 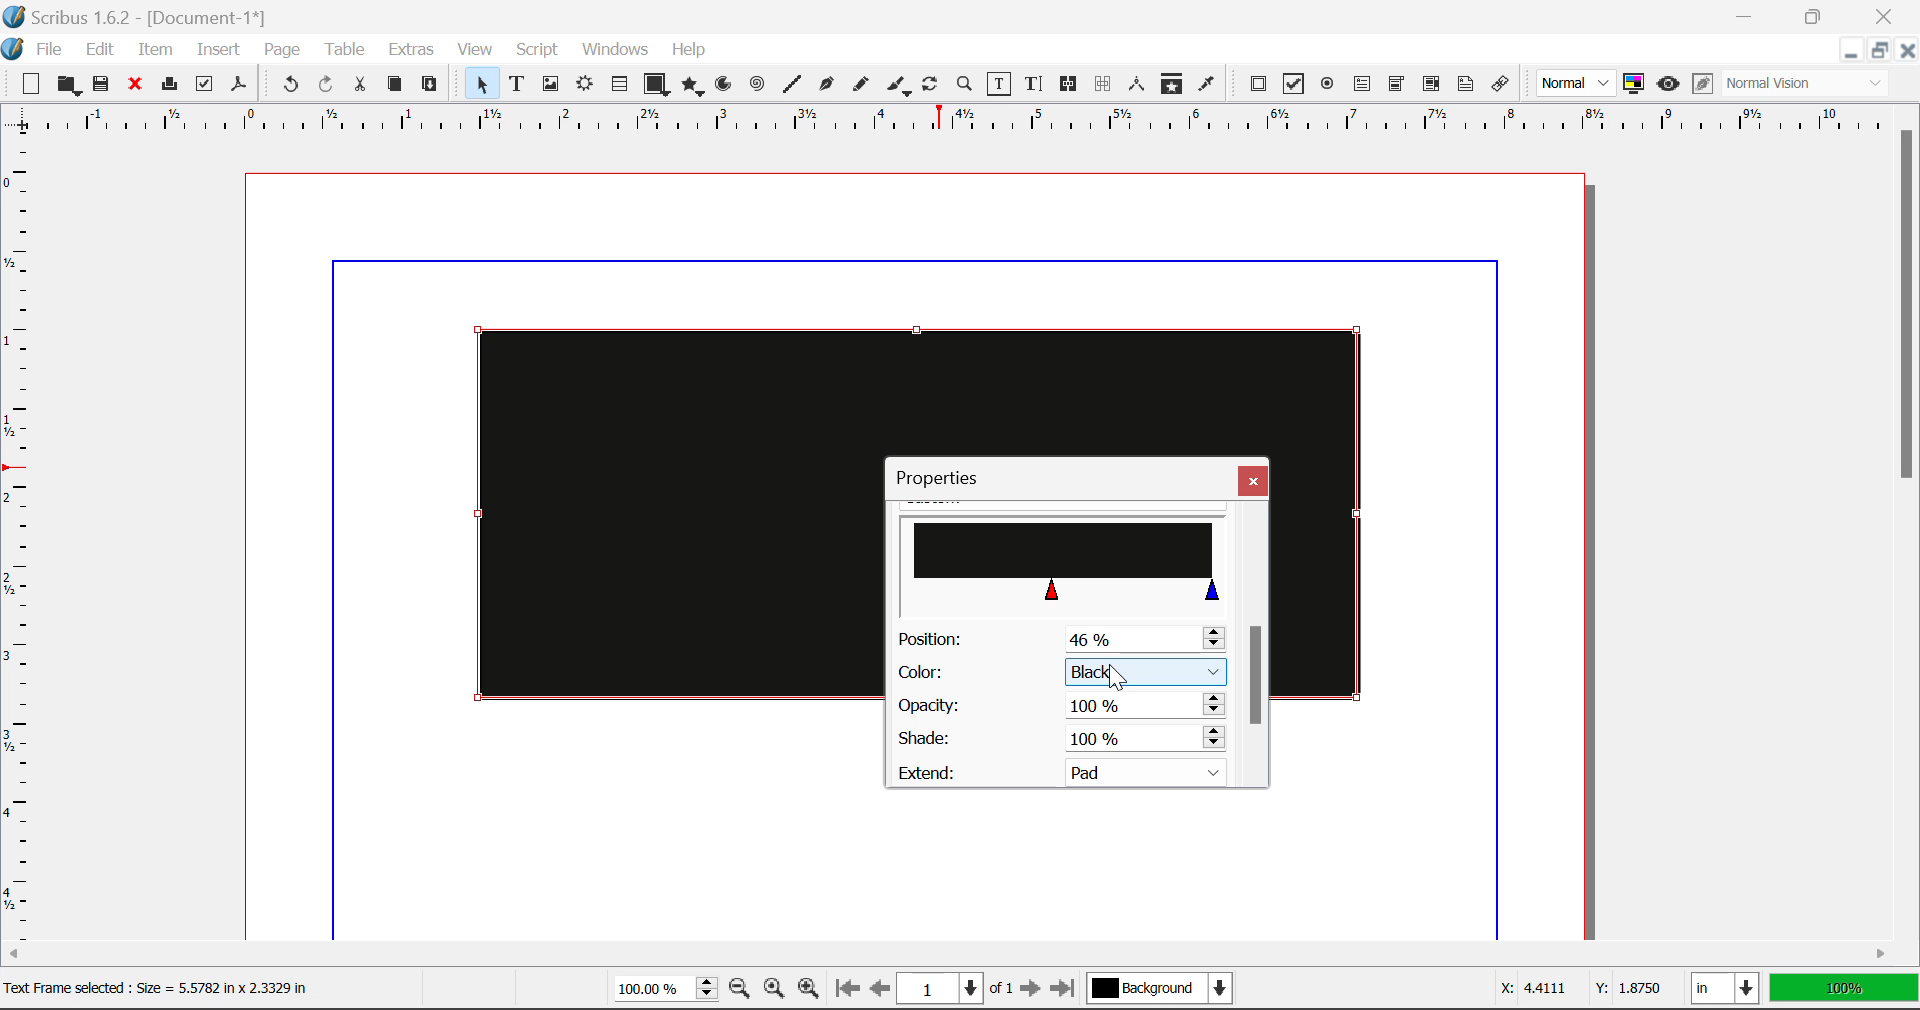 I want to click on Display Measurement, so click(x=1844, y=991).